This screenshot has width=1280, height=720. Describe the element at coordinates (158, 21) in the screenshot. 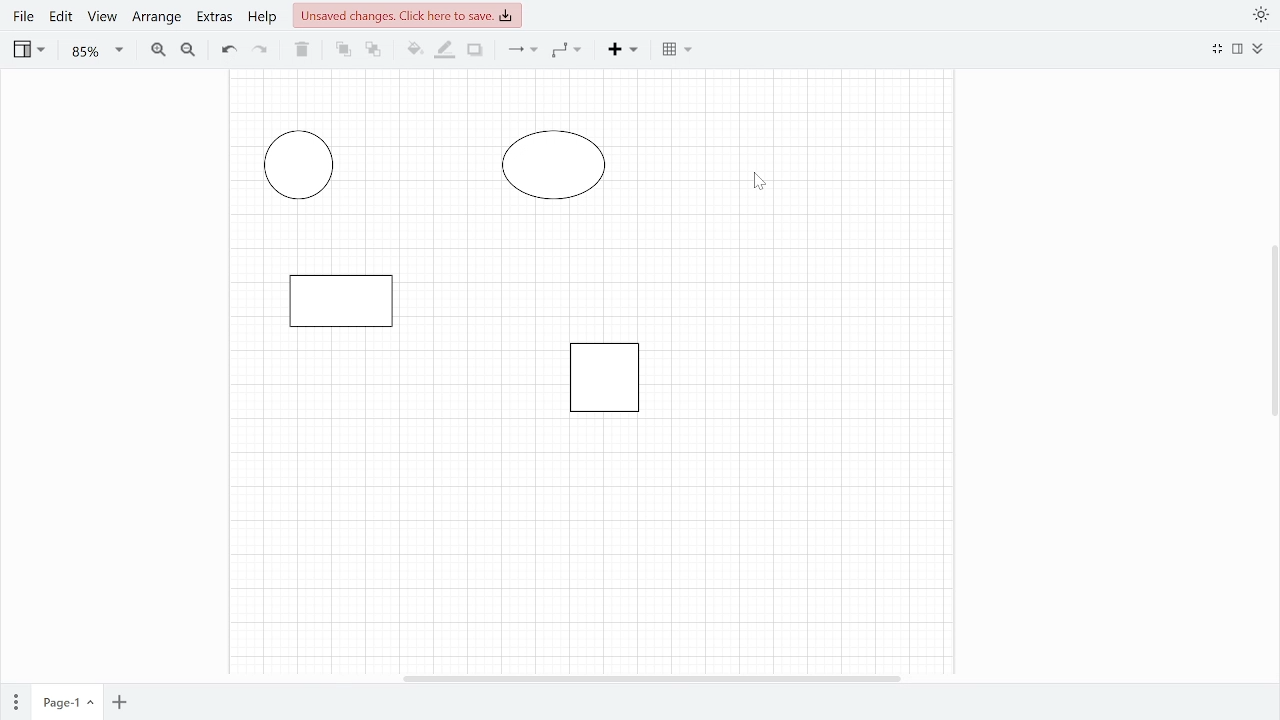

I see `Arrange` at that location.